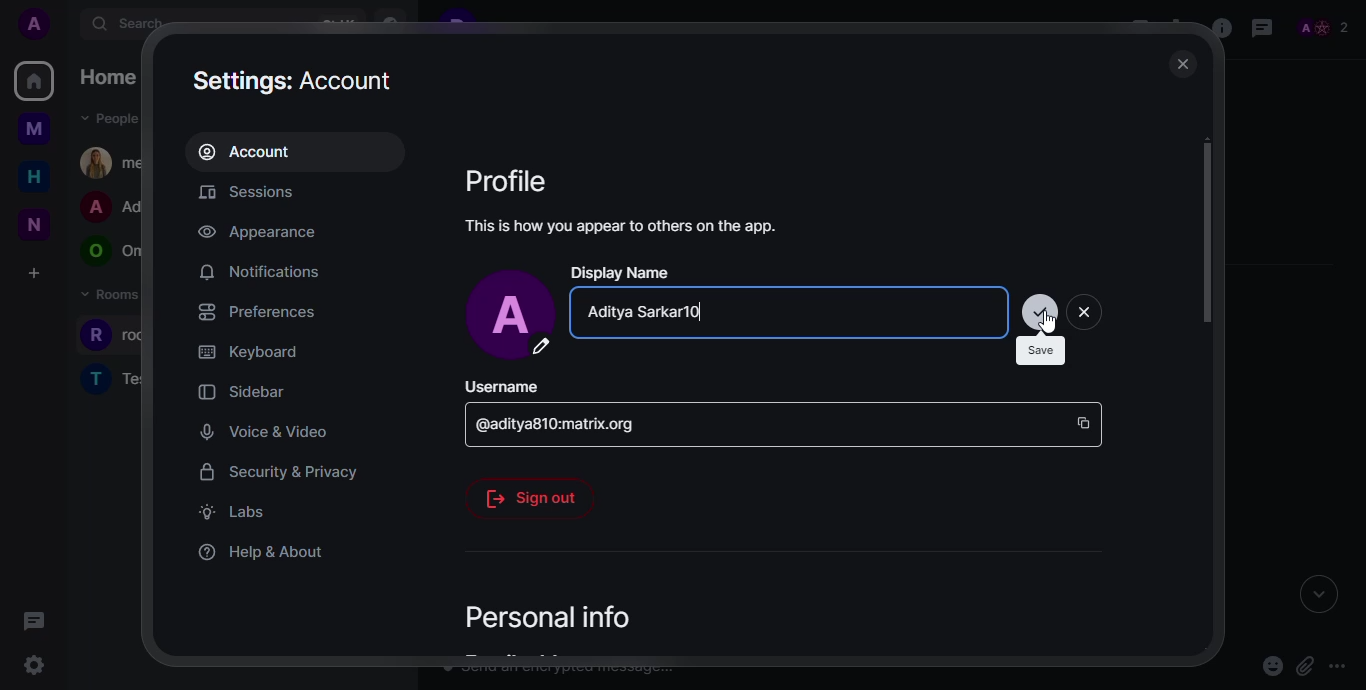 This screenshot has width=1366, height=690. I want to click on account, so click(253, 151).